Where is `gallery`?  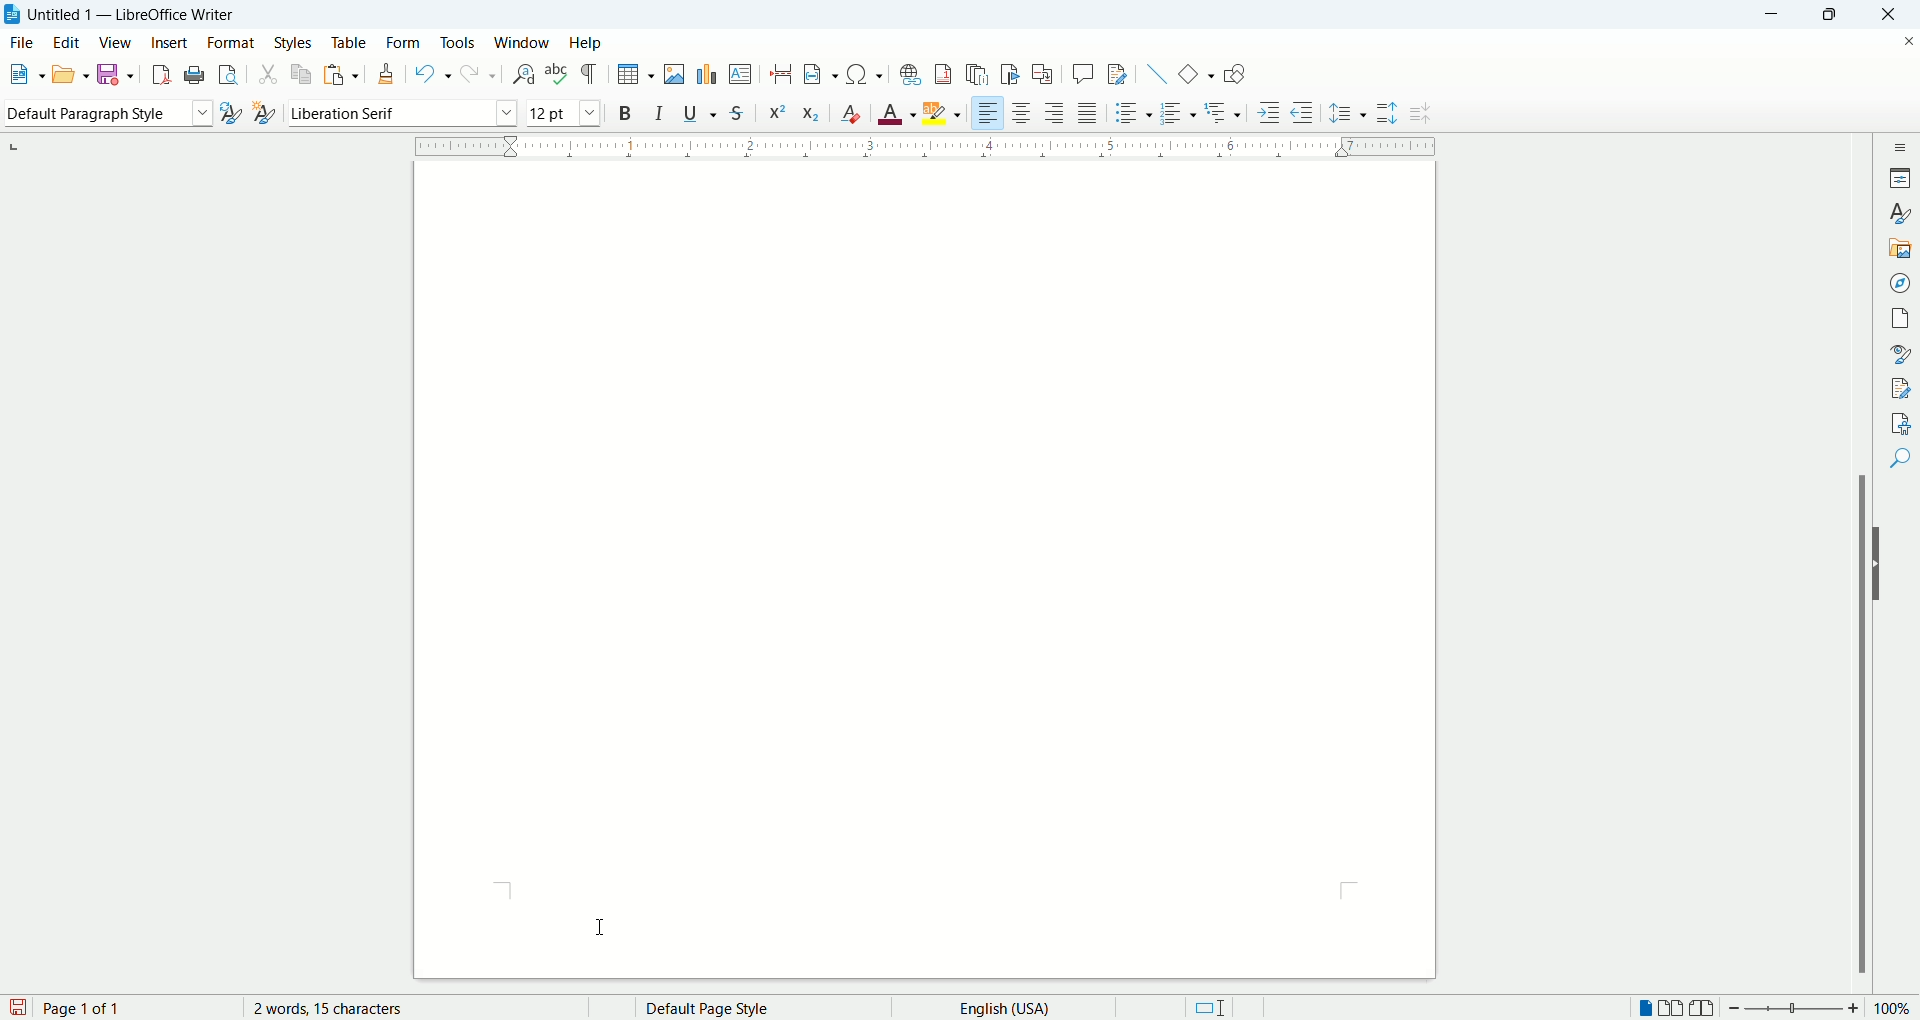
gallery is located at coordinates (1901, 246).